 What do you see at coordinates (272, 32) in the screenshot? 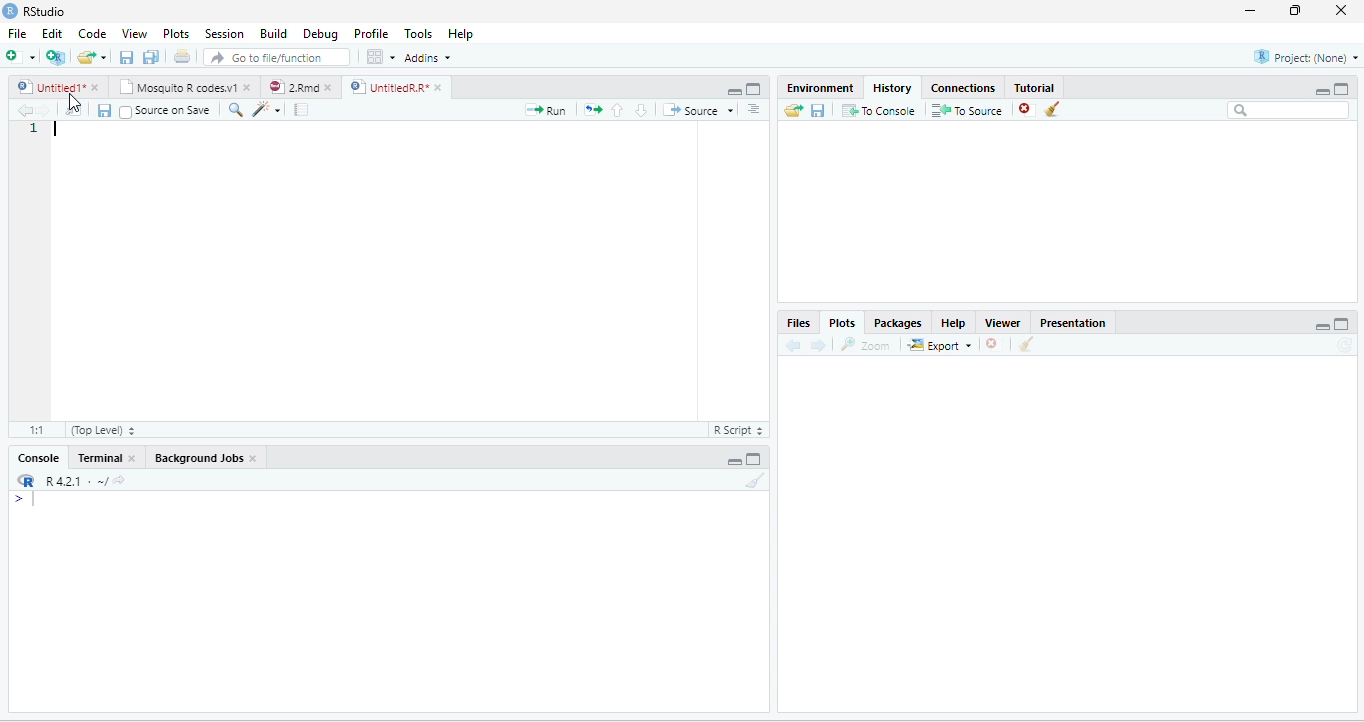
I see `Build` at bounding box center [272, 32].